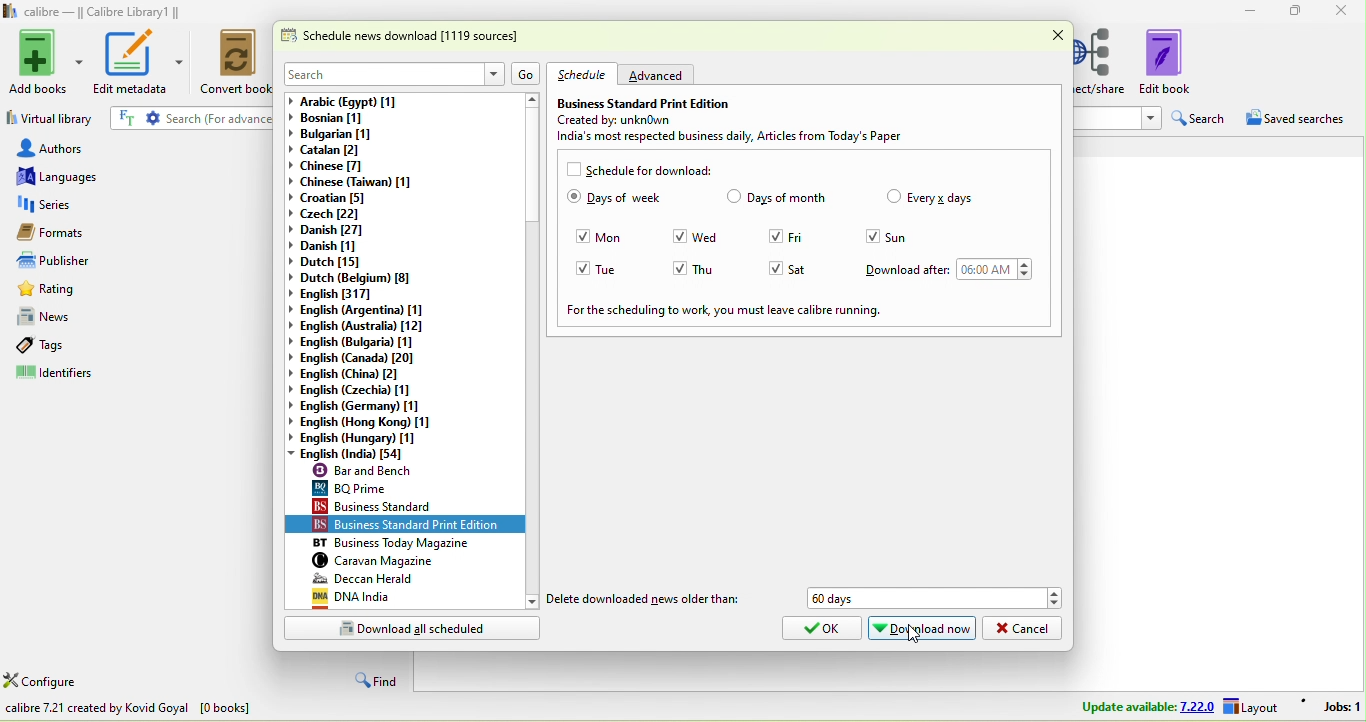  I want to click on Add books options, so click(81, 59).